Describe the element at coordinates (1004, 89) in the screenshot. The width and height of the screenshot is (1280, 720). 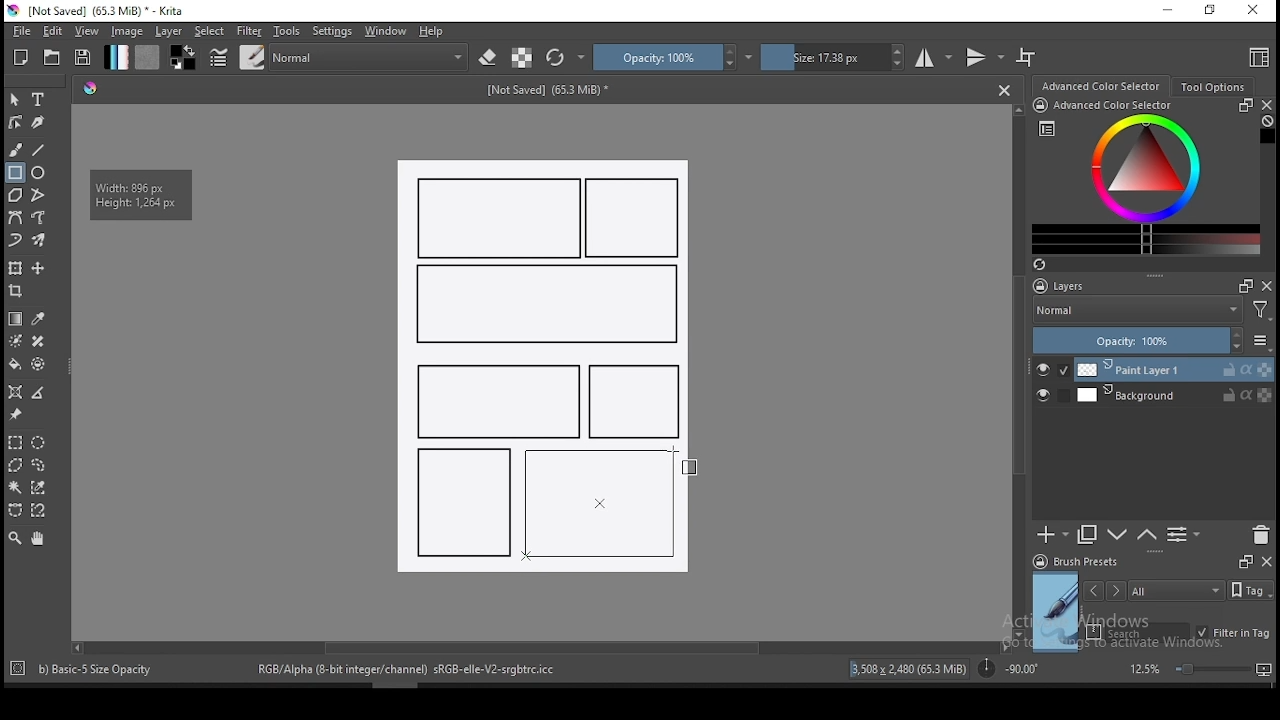
I see `Close` at that location.